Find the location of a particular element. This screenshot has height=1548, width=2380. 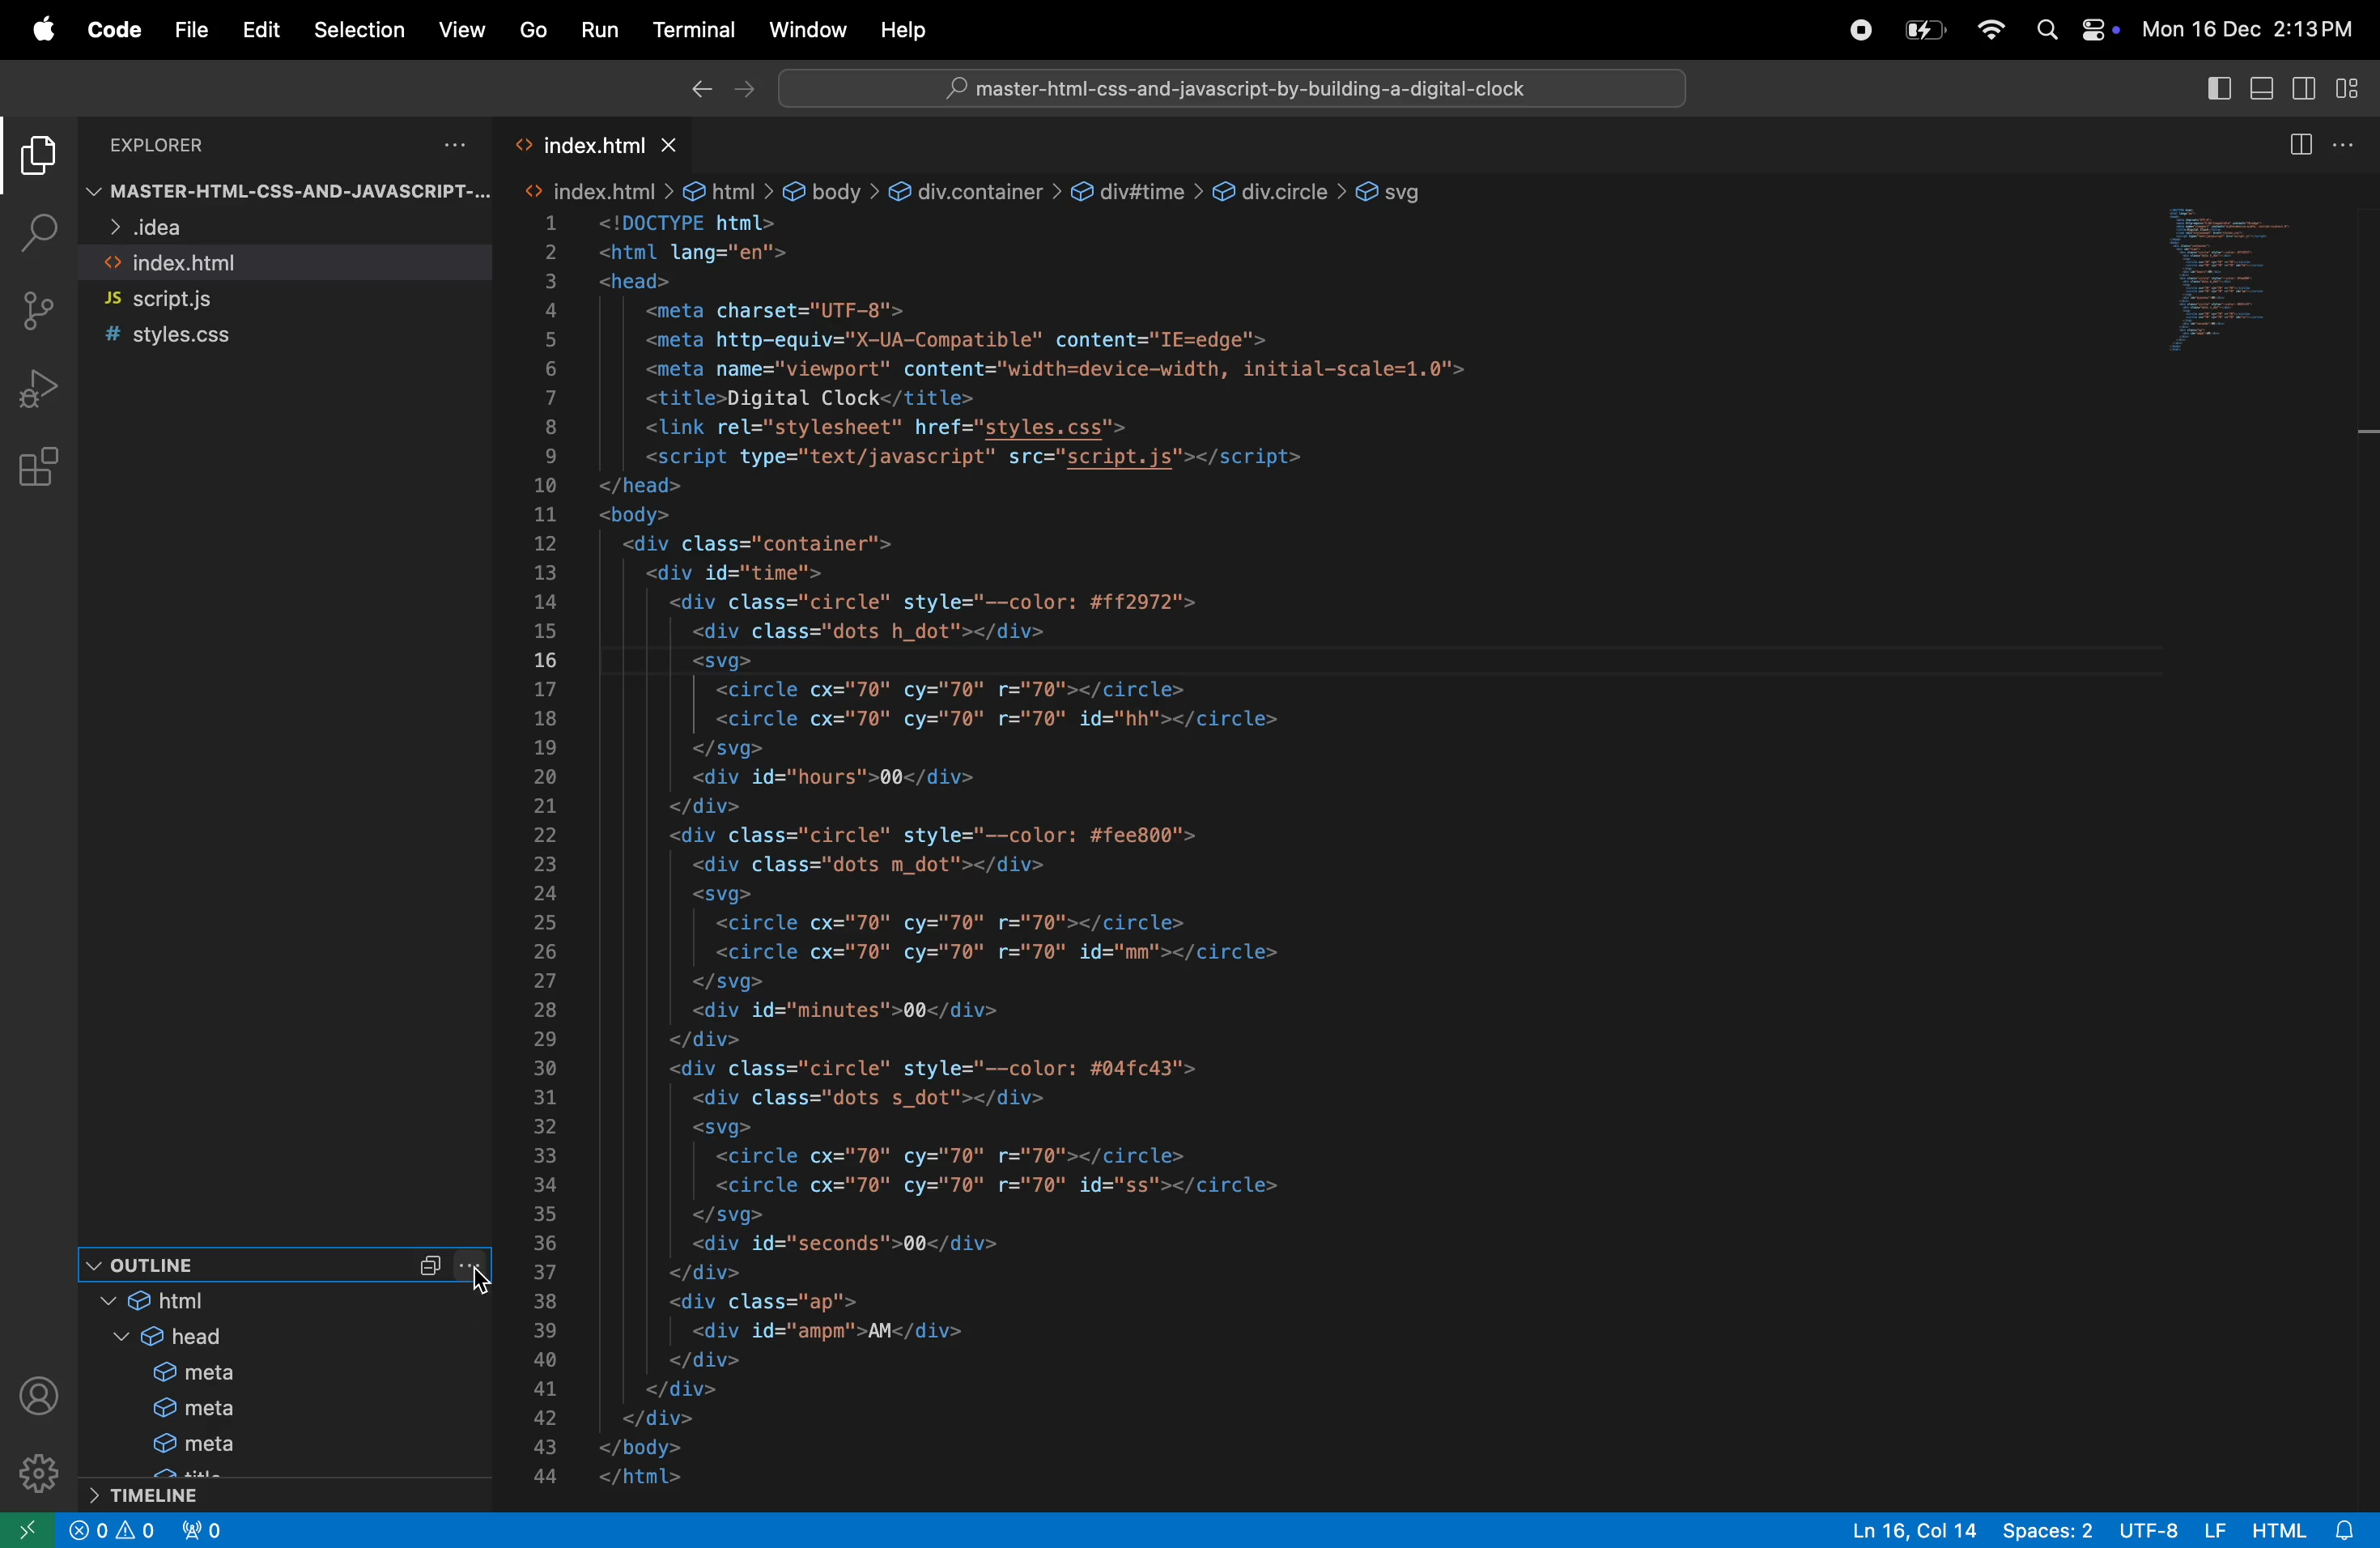

time line is located at coordinates (231, 1493).